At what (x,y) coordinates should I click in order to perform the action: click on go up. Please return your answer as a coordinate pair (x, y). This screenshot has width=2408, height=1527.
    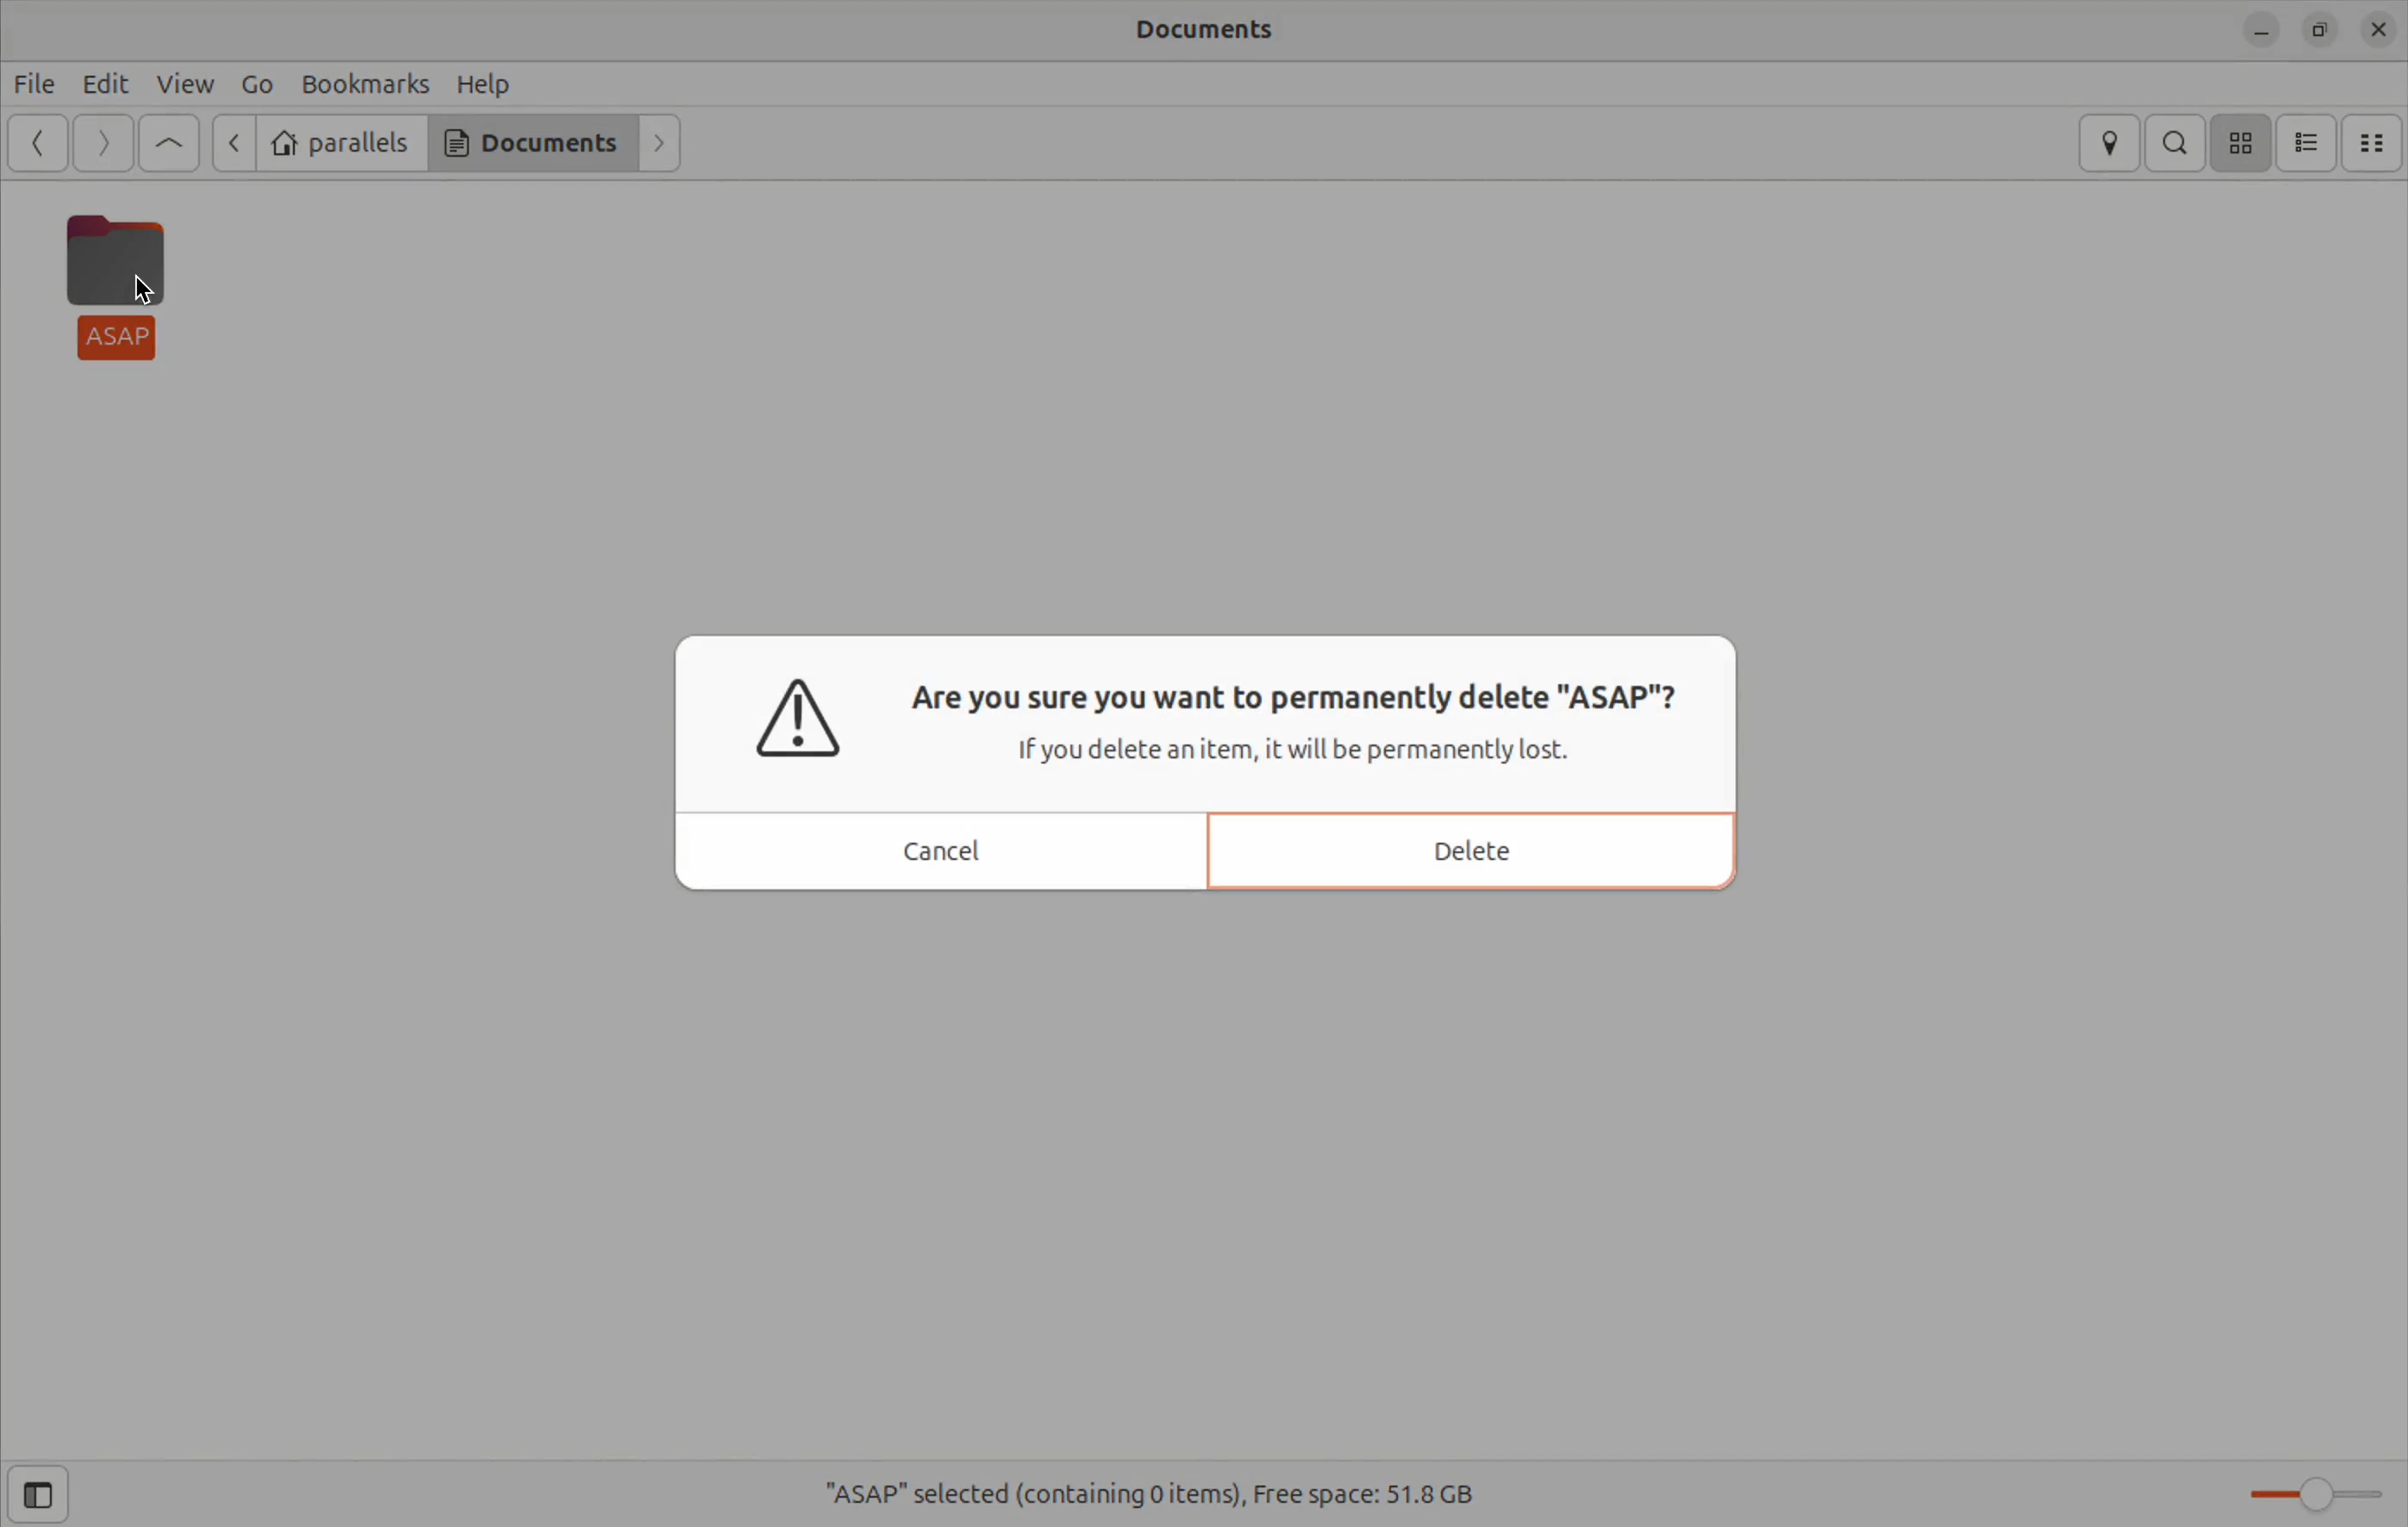
    Looking at the image, I should click on (165, 143).